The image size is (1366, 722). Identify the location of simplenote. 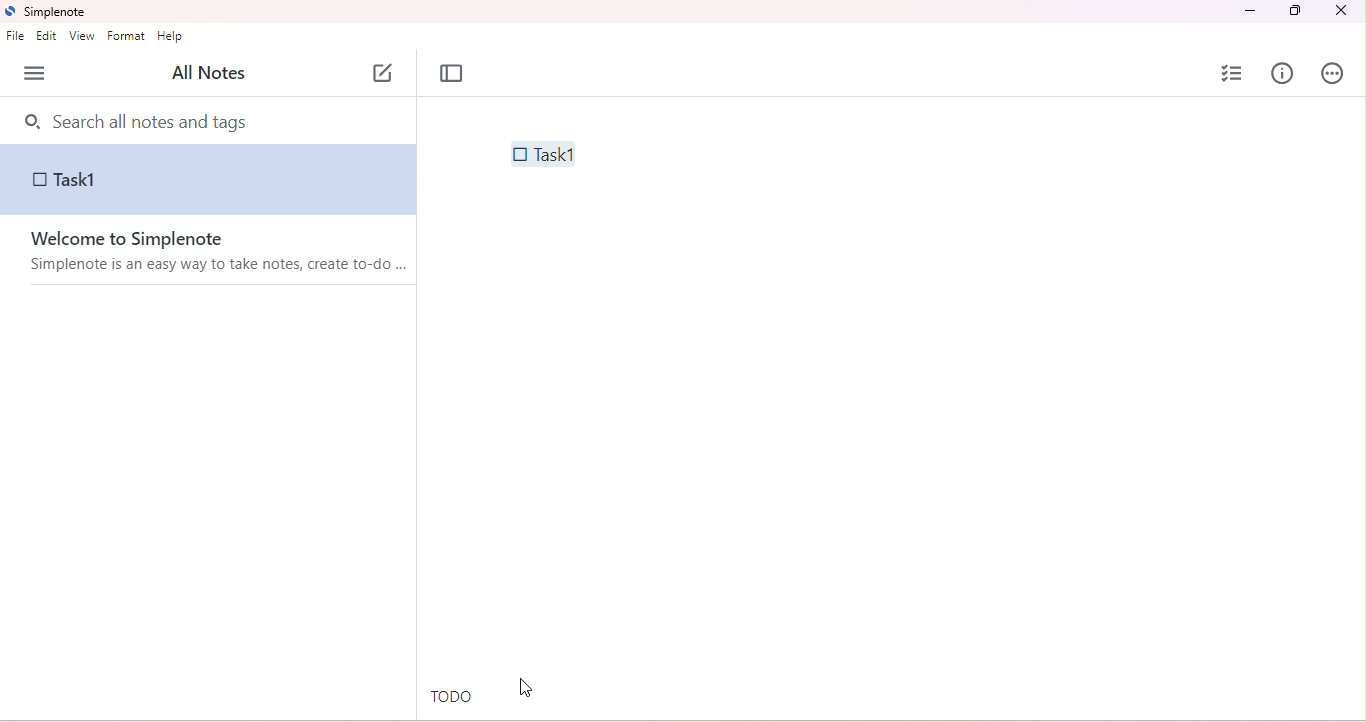
(54, 13).